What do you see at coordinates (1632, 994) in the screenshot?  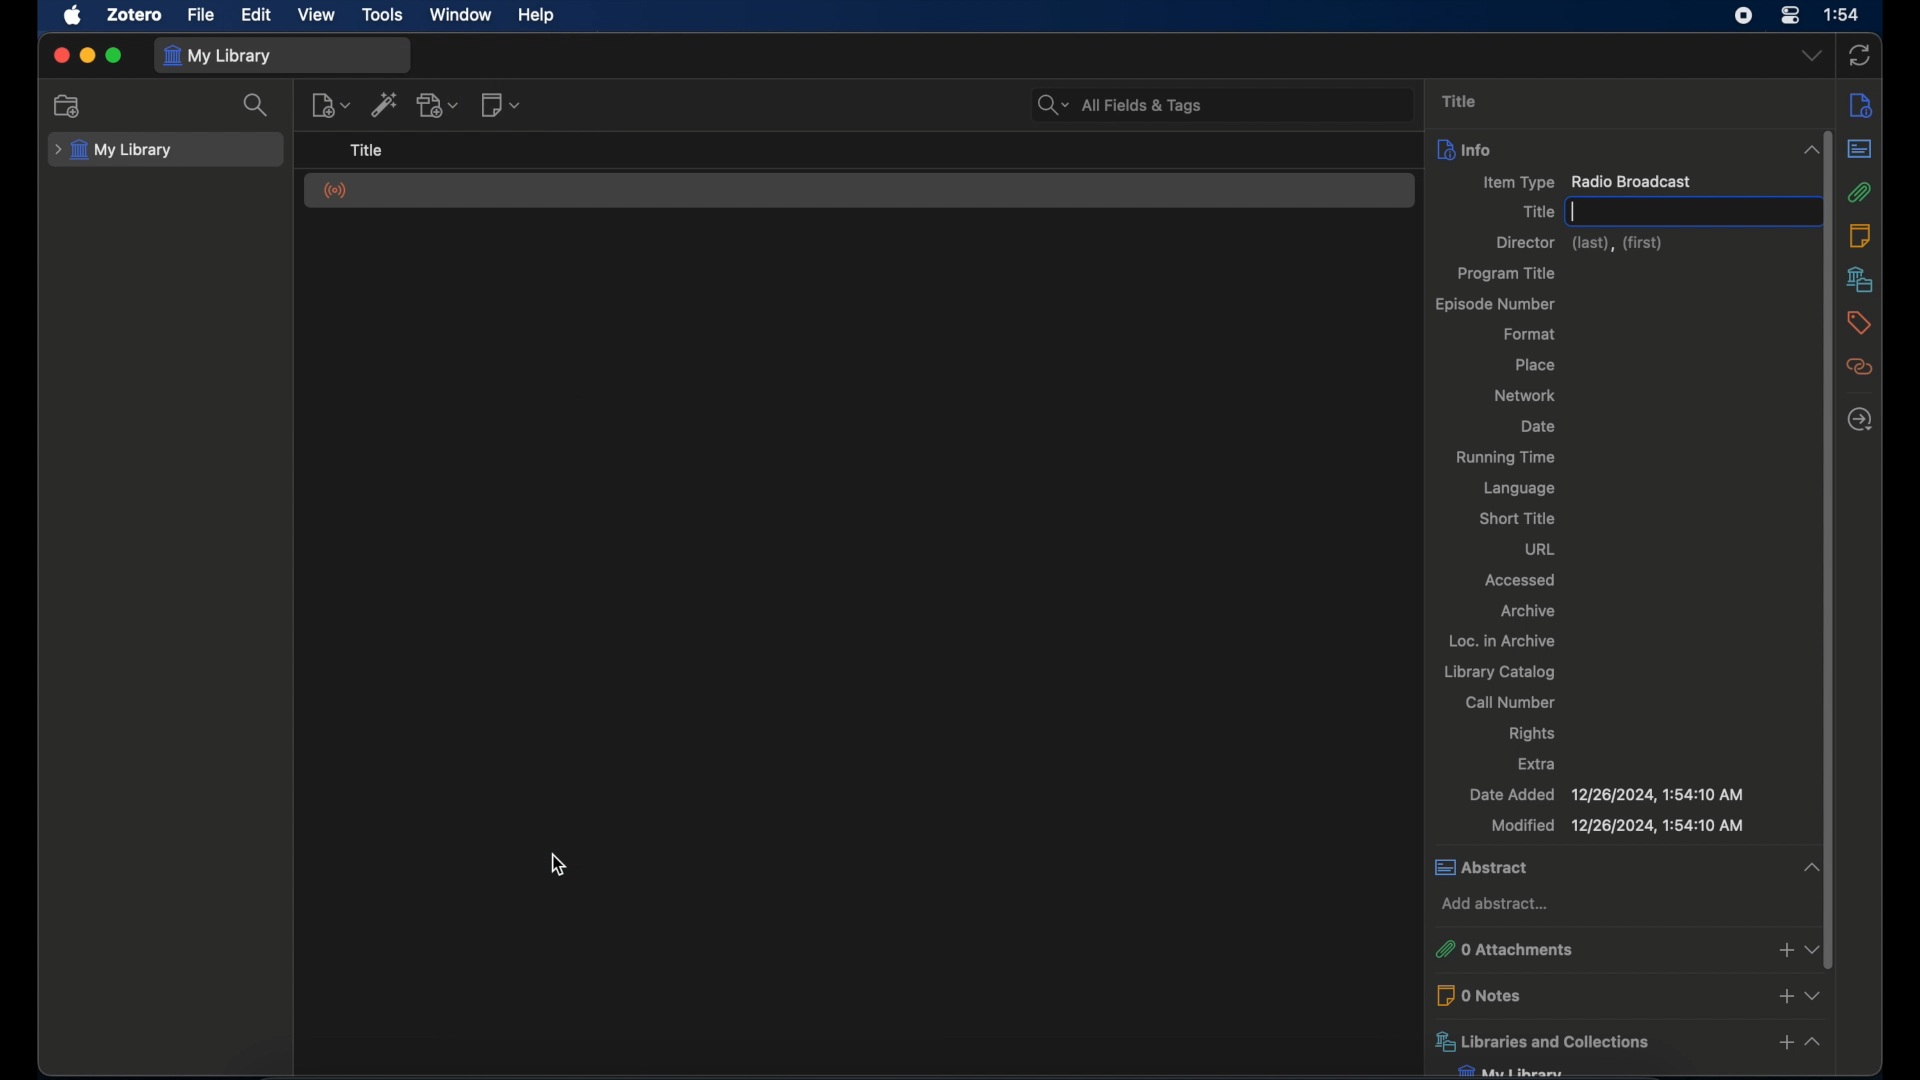 I see `0 notes` at bounding box center [1632, 994].